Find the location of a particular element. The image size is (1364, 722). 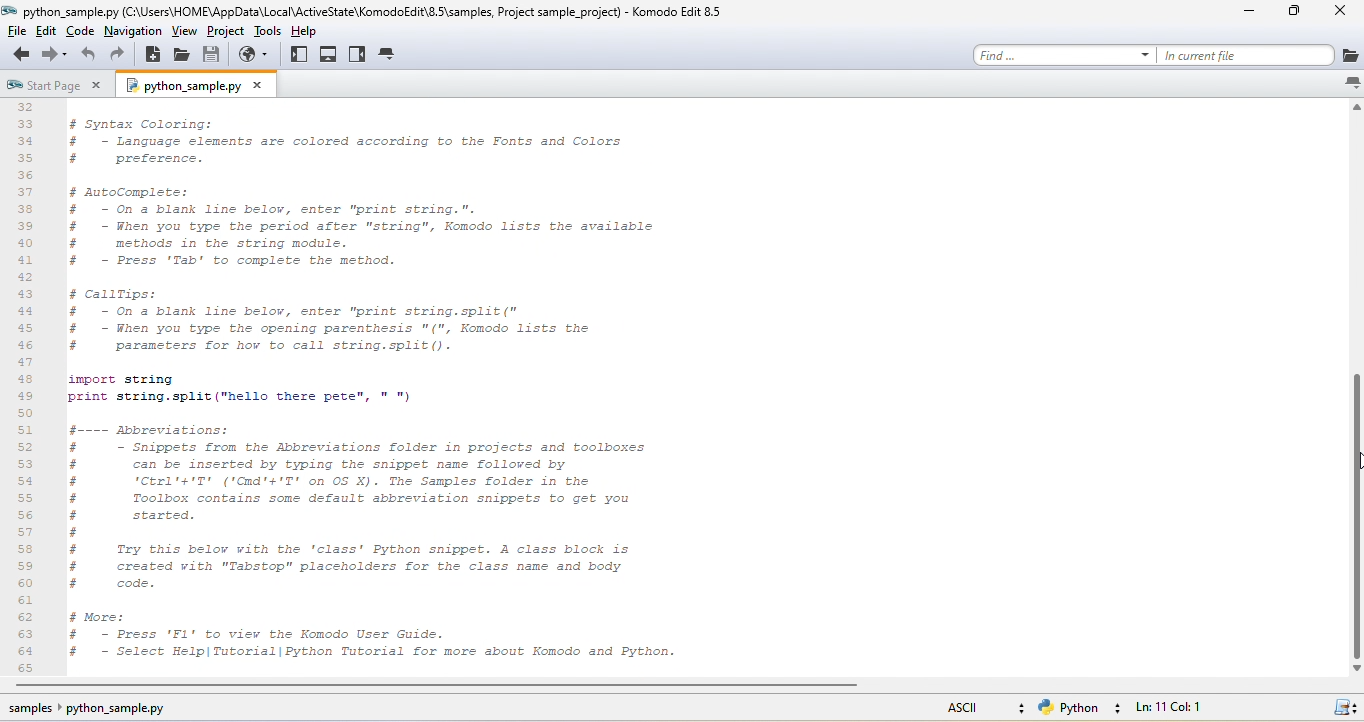

sample python is located at coordinates (116, 711).